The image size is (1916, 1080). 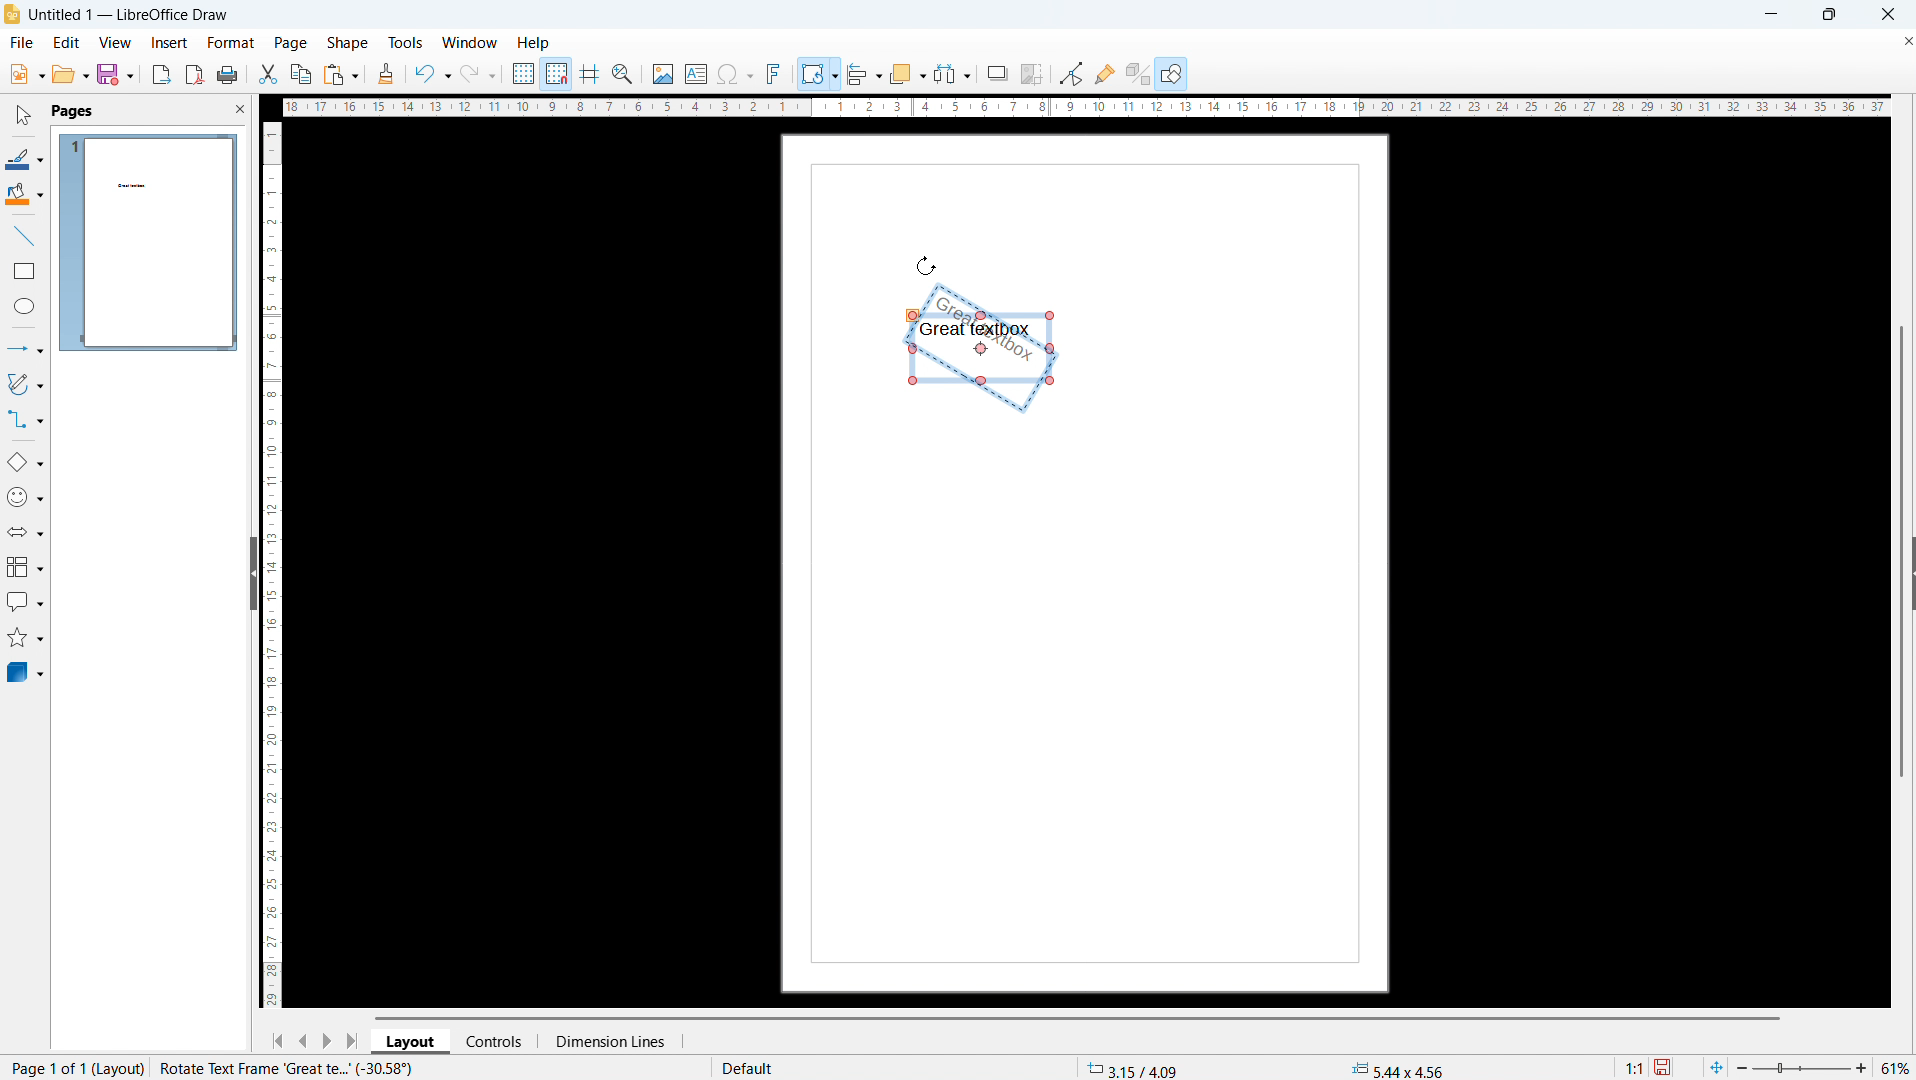 What do you see at coordinates (907, 73) in the screenshot?
I see `arrange` at bounding box center [907, 73].